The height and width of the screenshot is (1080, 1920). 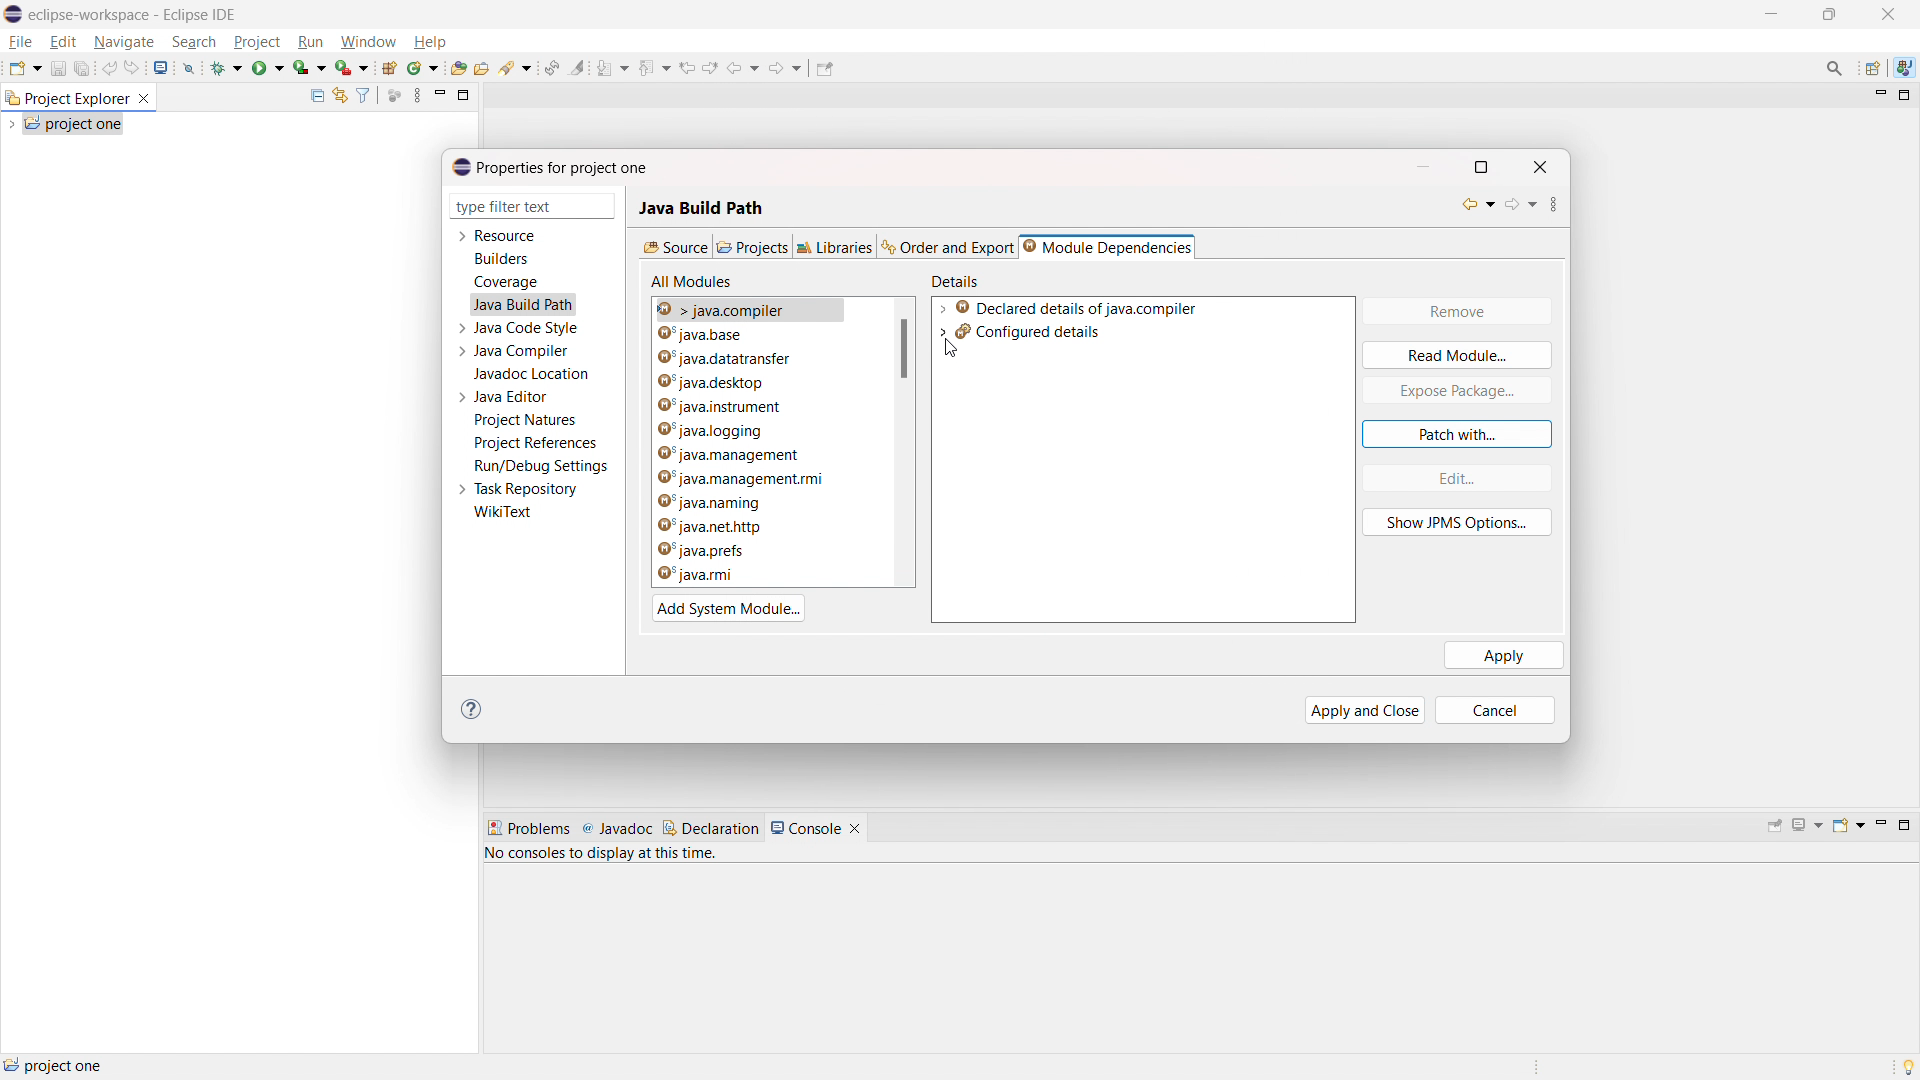 I want to click on tip of the day, so click(x=1908, y=1066).